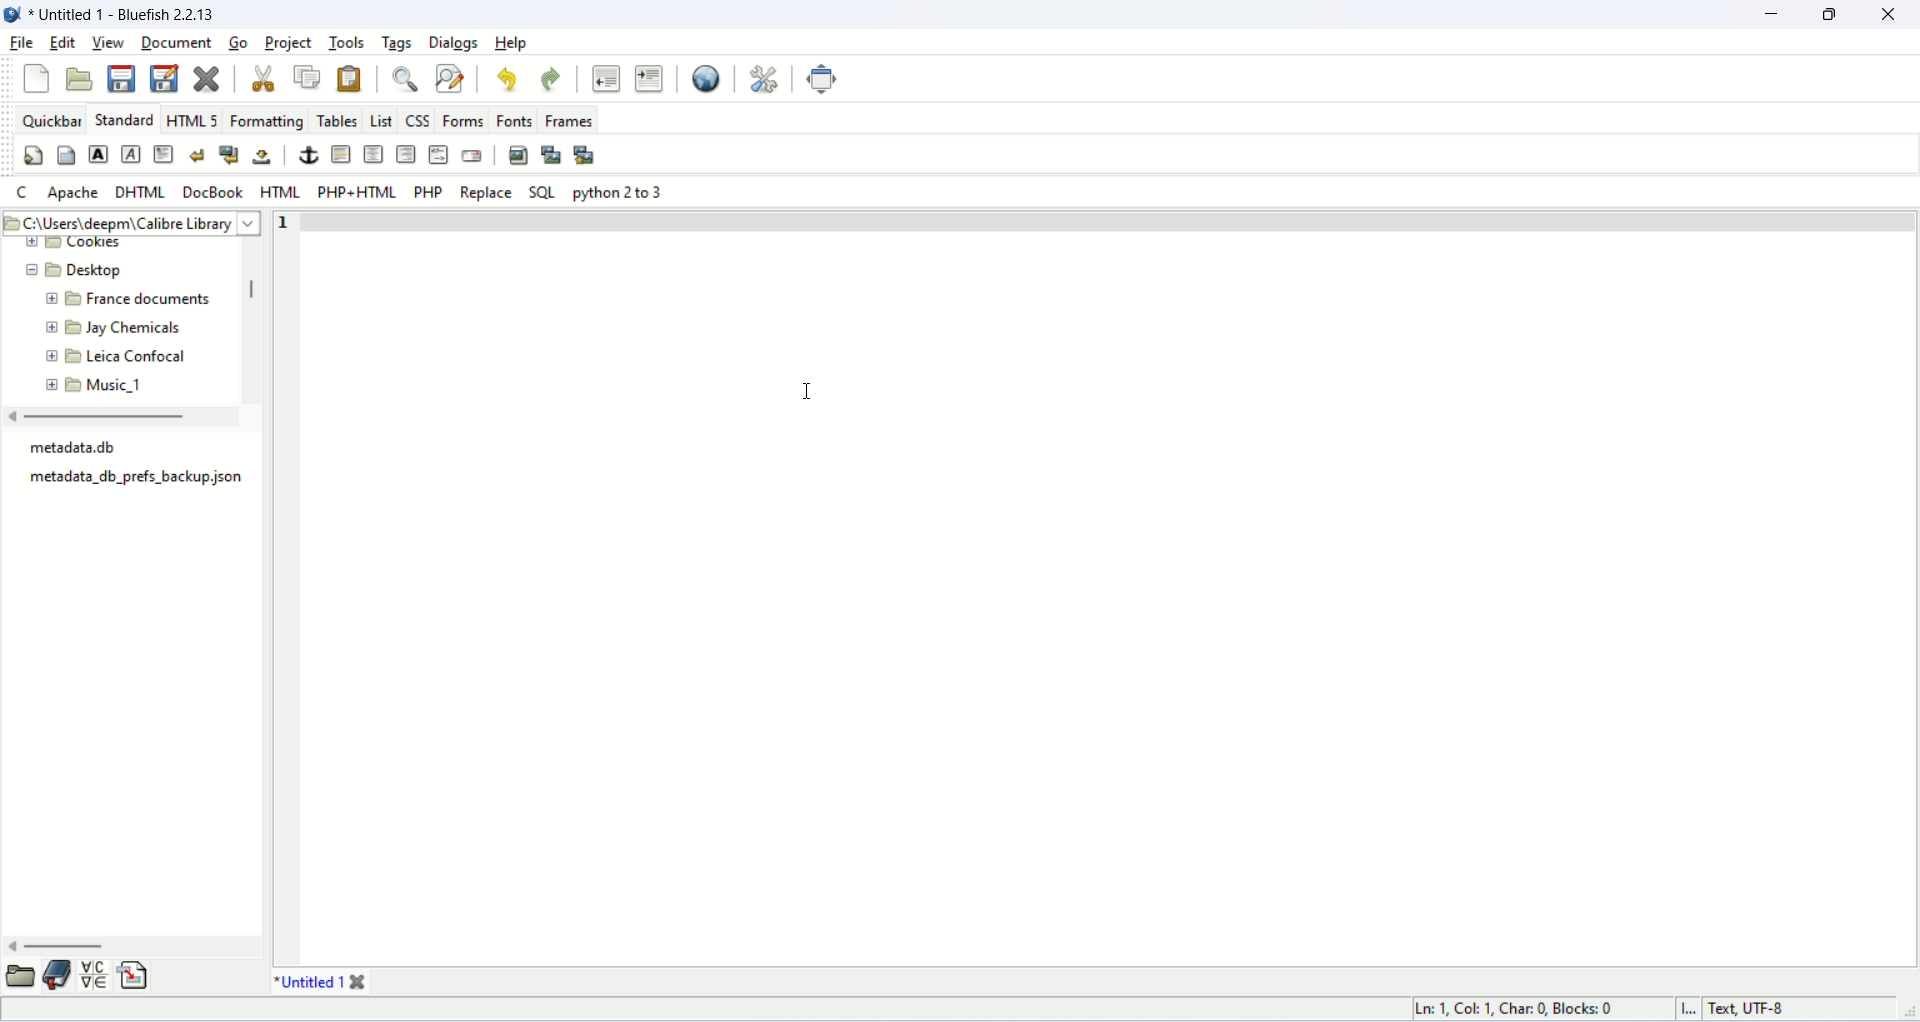 This screenshot has width=1920, height=1022. What do you see at coordinates (177, 42) in the screenshot?
I see `document` at bounding box center [177, 42].